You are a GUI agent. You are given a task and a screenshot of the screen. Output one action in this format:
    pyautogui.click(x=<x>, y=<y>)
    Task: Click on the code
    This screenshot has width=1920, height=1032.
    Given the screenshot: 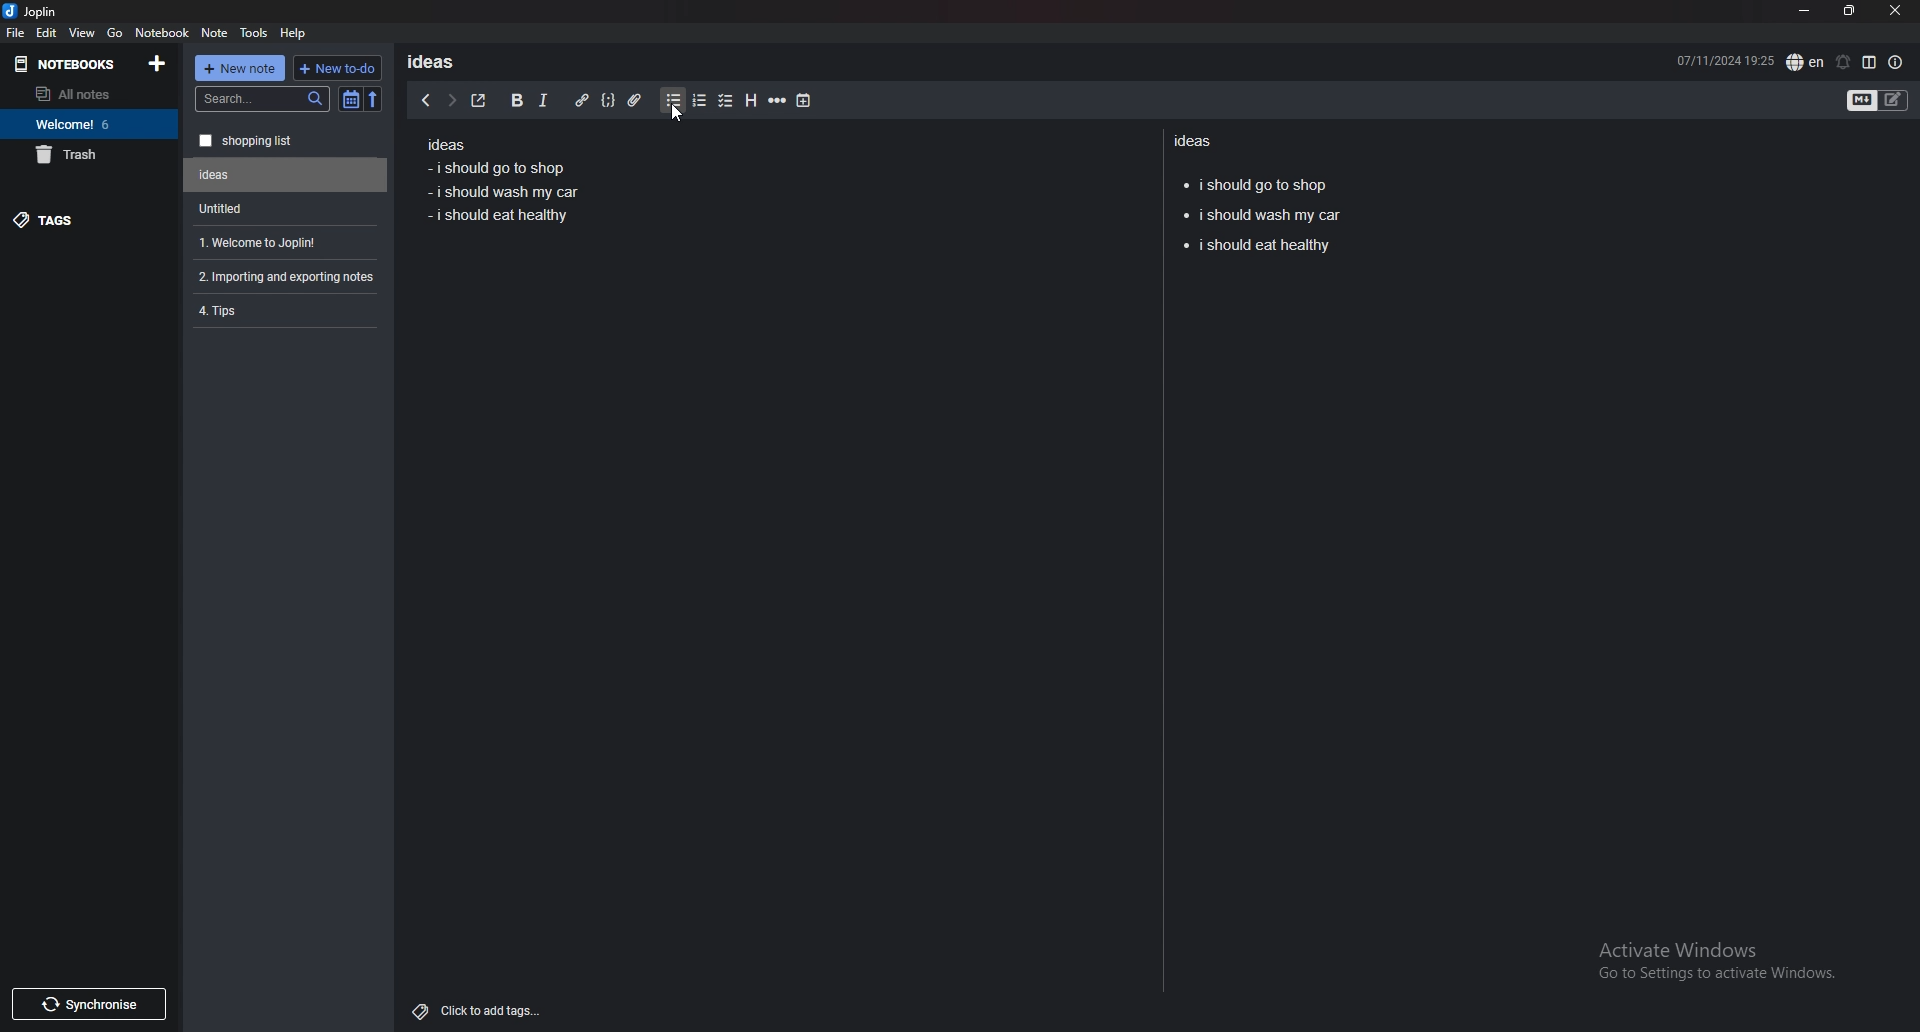 What is the action you would take?
    pyautogui.click(x=607, y=100)
    